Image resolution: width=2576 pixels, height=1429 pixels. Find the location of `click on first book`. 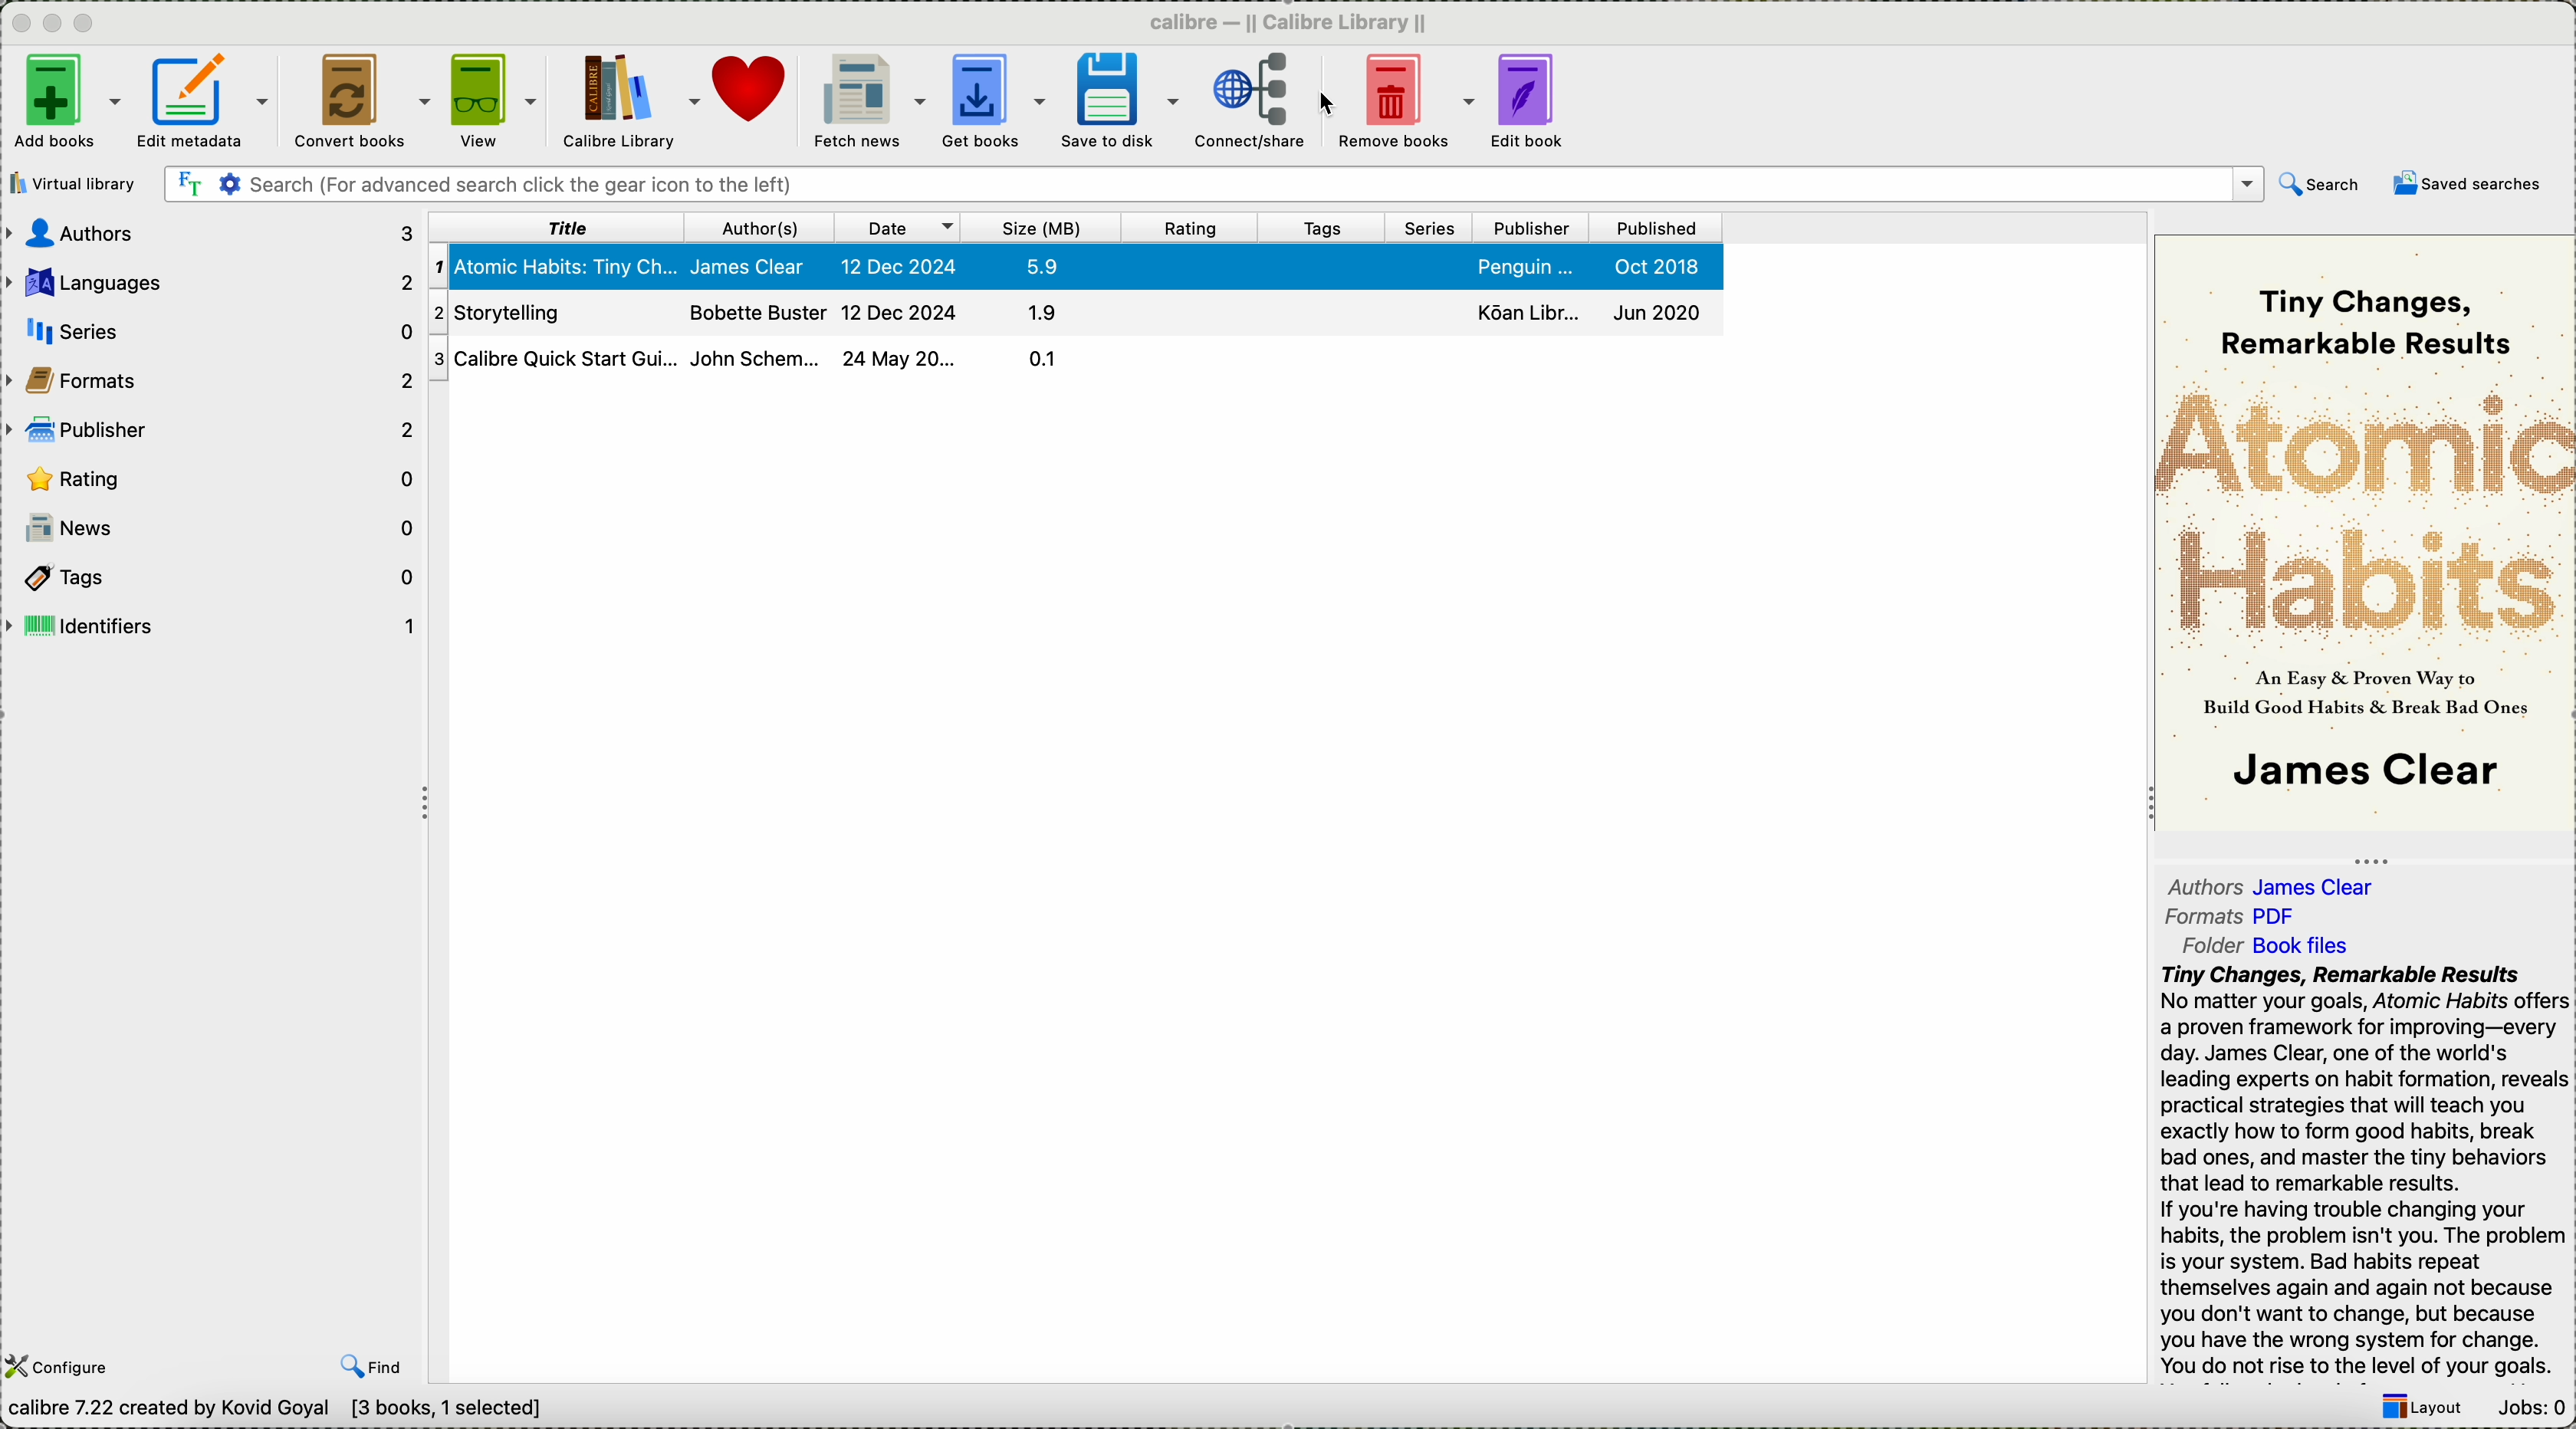

click on first book is located at coordinates (1075, 265).